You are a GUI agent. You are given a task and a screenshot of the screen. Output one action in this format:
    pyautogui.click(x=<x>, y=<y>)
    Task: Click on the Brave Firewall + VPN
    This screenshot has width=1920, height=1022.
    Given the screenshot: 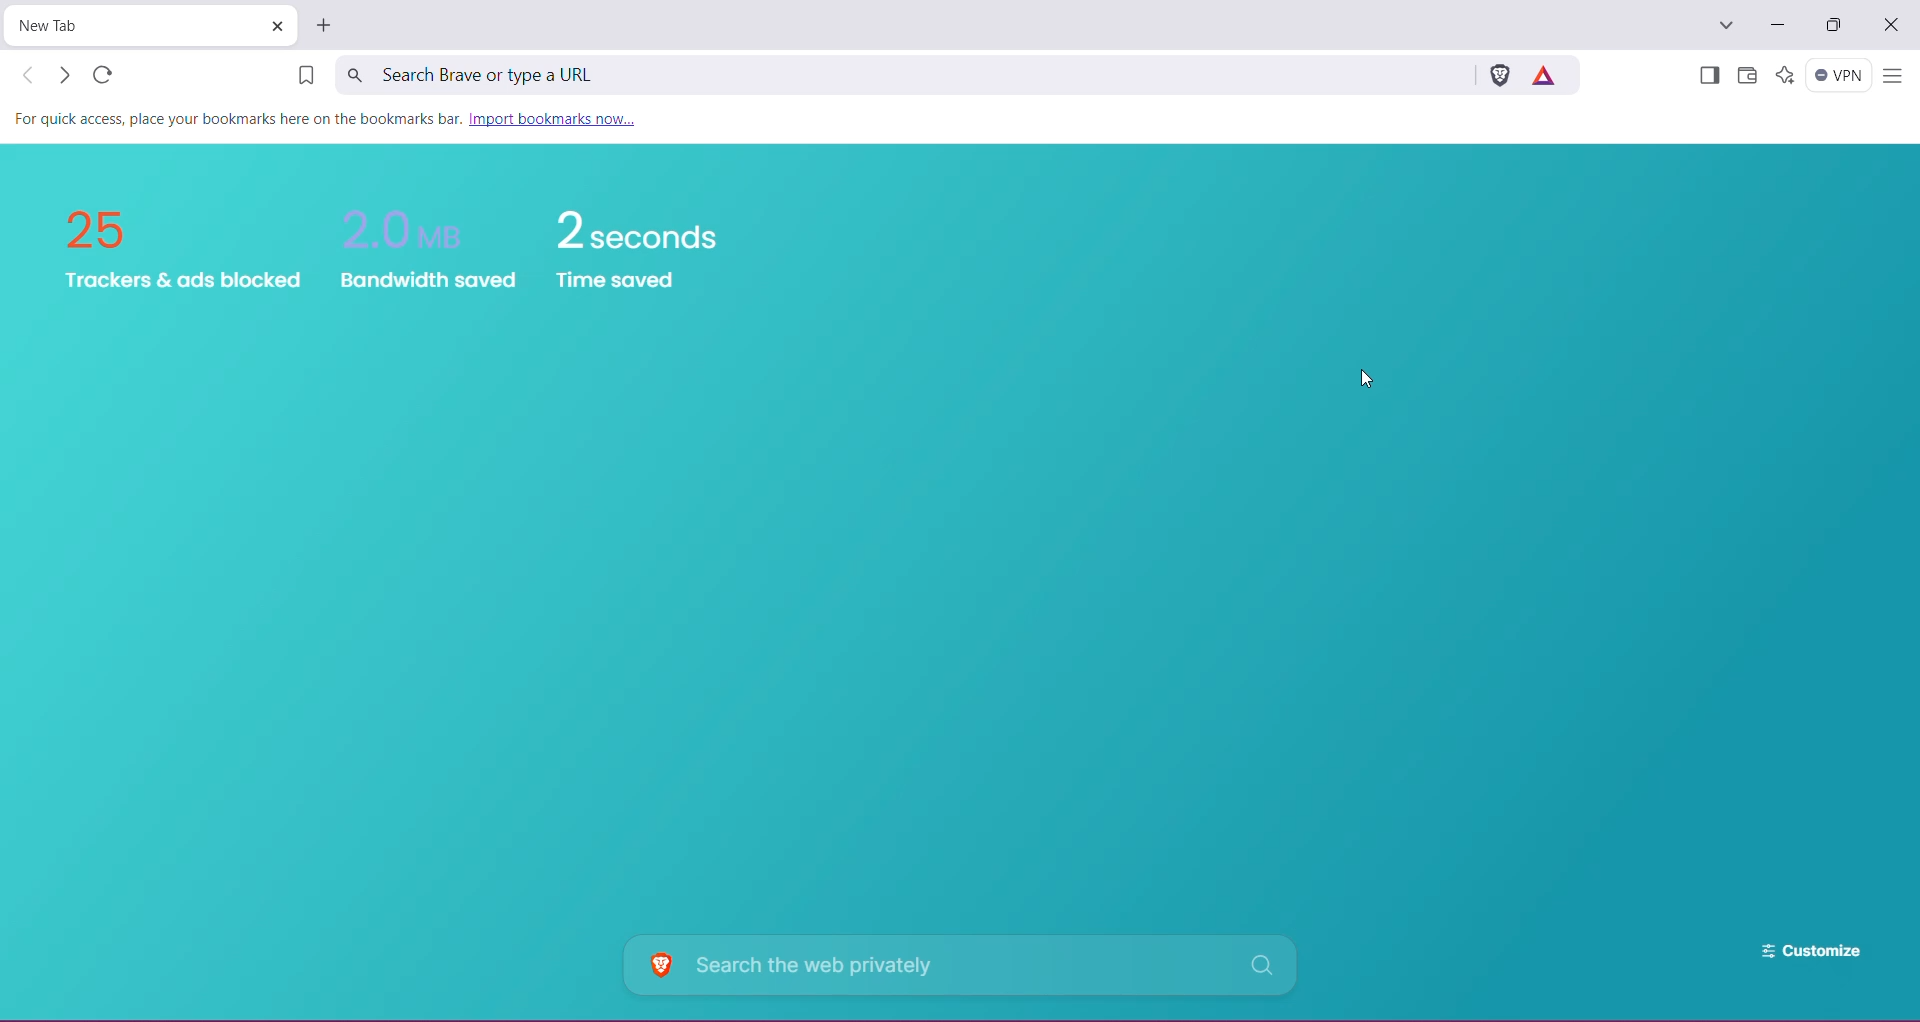 What is the action you would take?
    pyautogui.click(x=1839, y=75)
    